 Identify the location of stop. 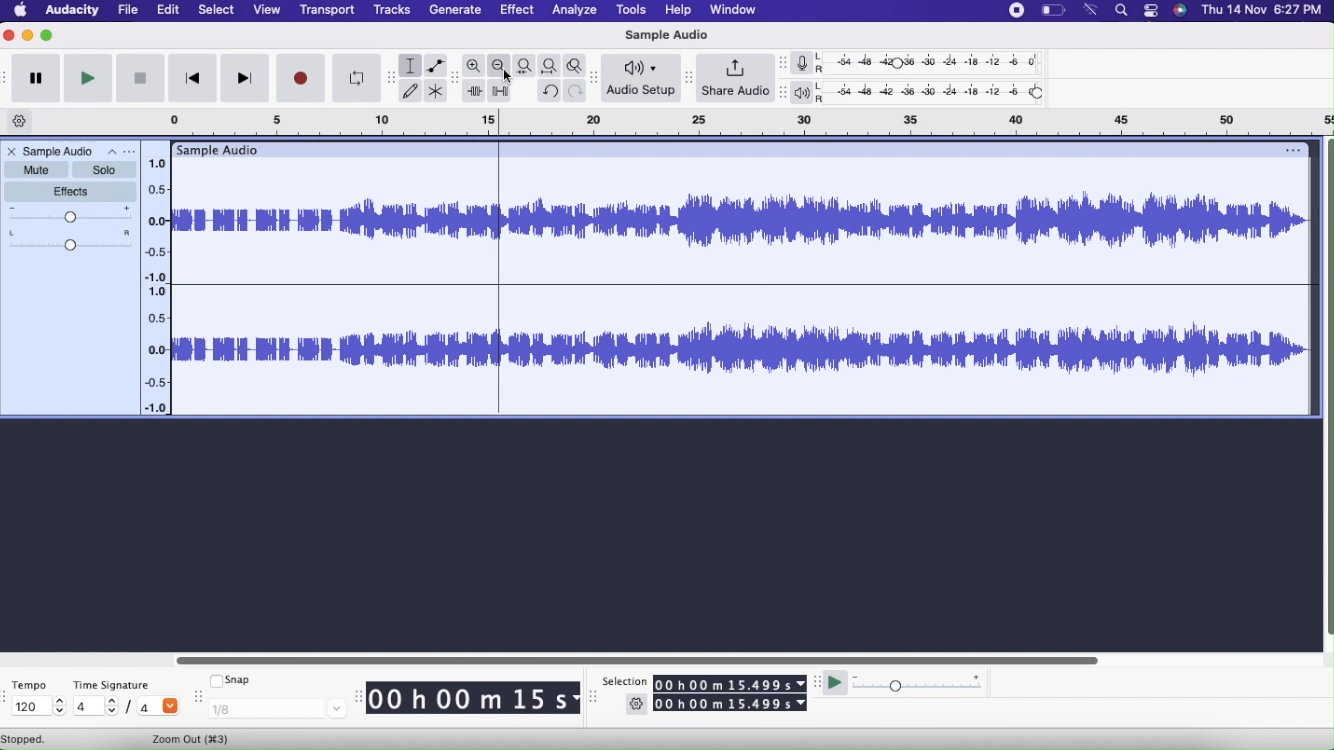
(1017, 10).